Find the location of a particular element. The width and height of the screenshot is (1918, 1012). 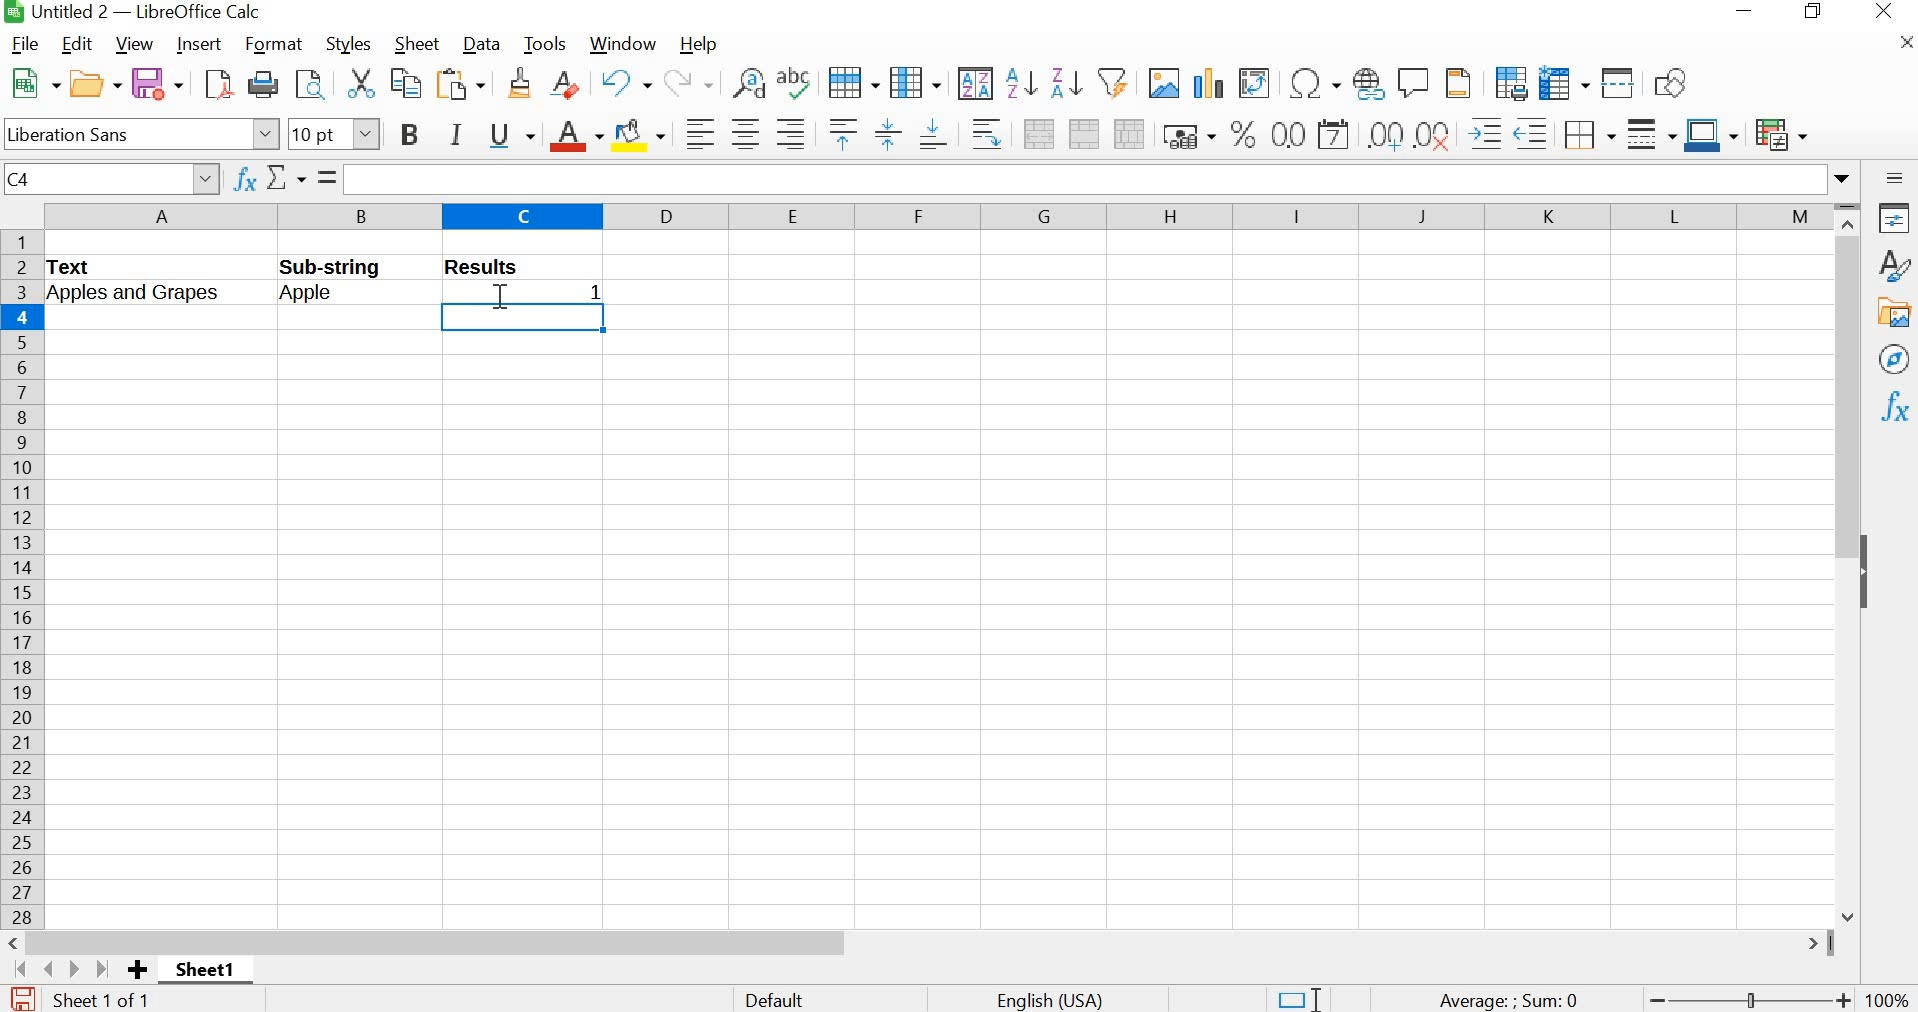

border style is located at coordinates (1649, 132).